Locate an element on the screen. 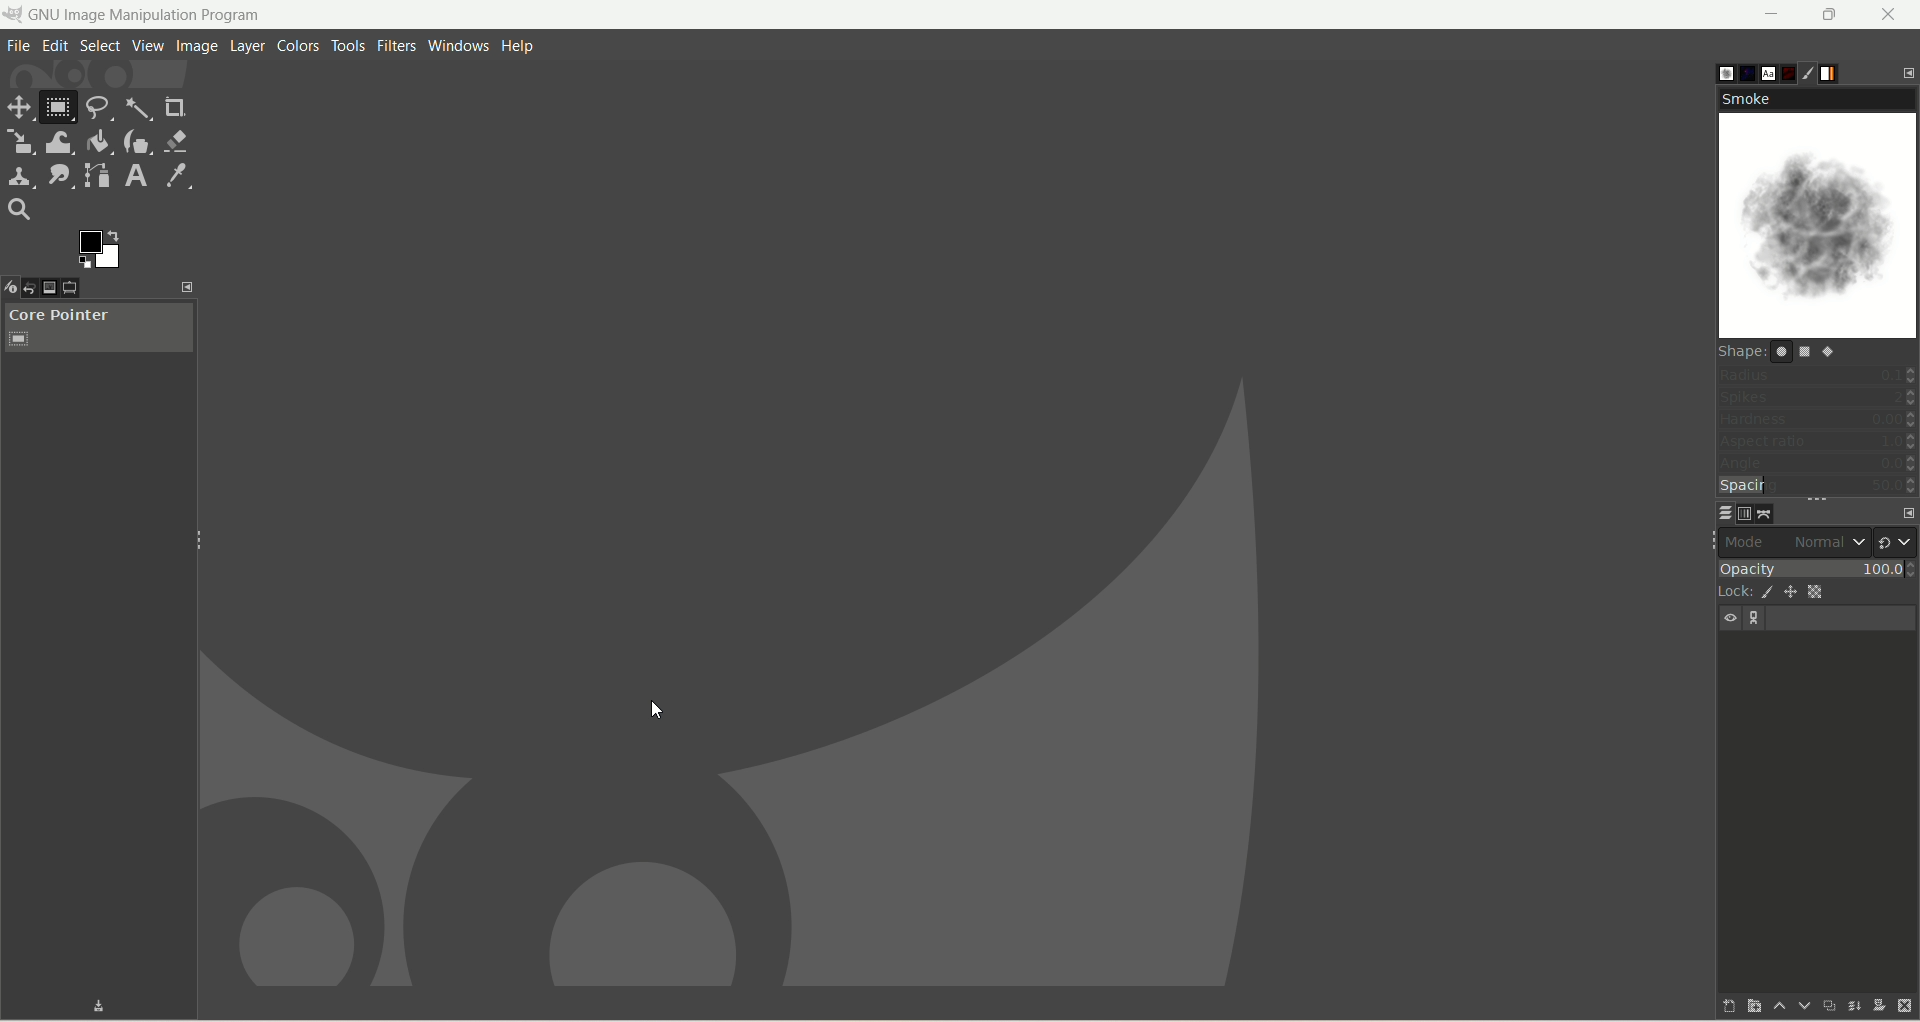 This screenshot has height=1022, width=1920. configure this tab is located at coordinates (1903, 510).